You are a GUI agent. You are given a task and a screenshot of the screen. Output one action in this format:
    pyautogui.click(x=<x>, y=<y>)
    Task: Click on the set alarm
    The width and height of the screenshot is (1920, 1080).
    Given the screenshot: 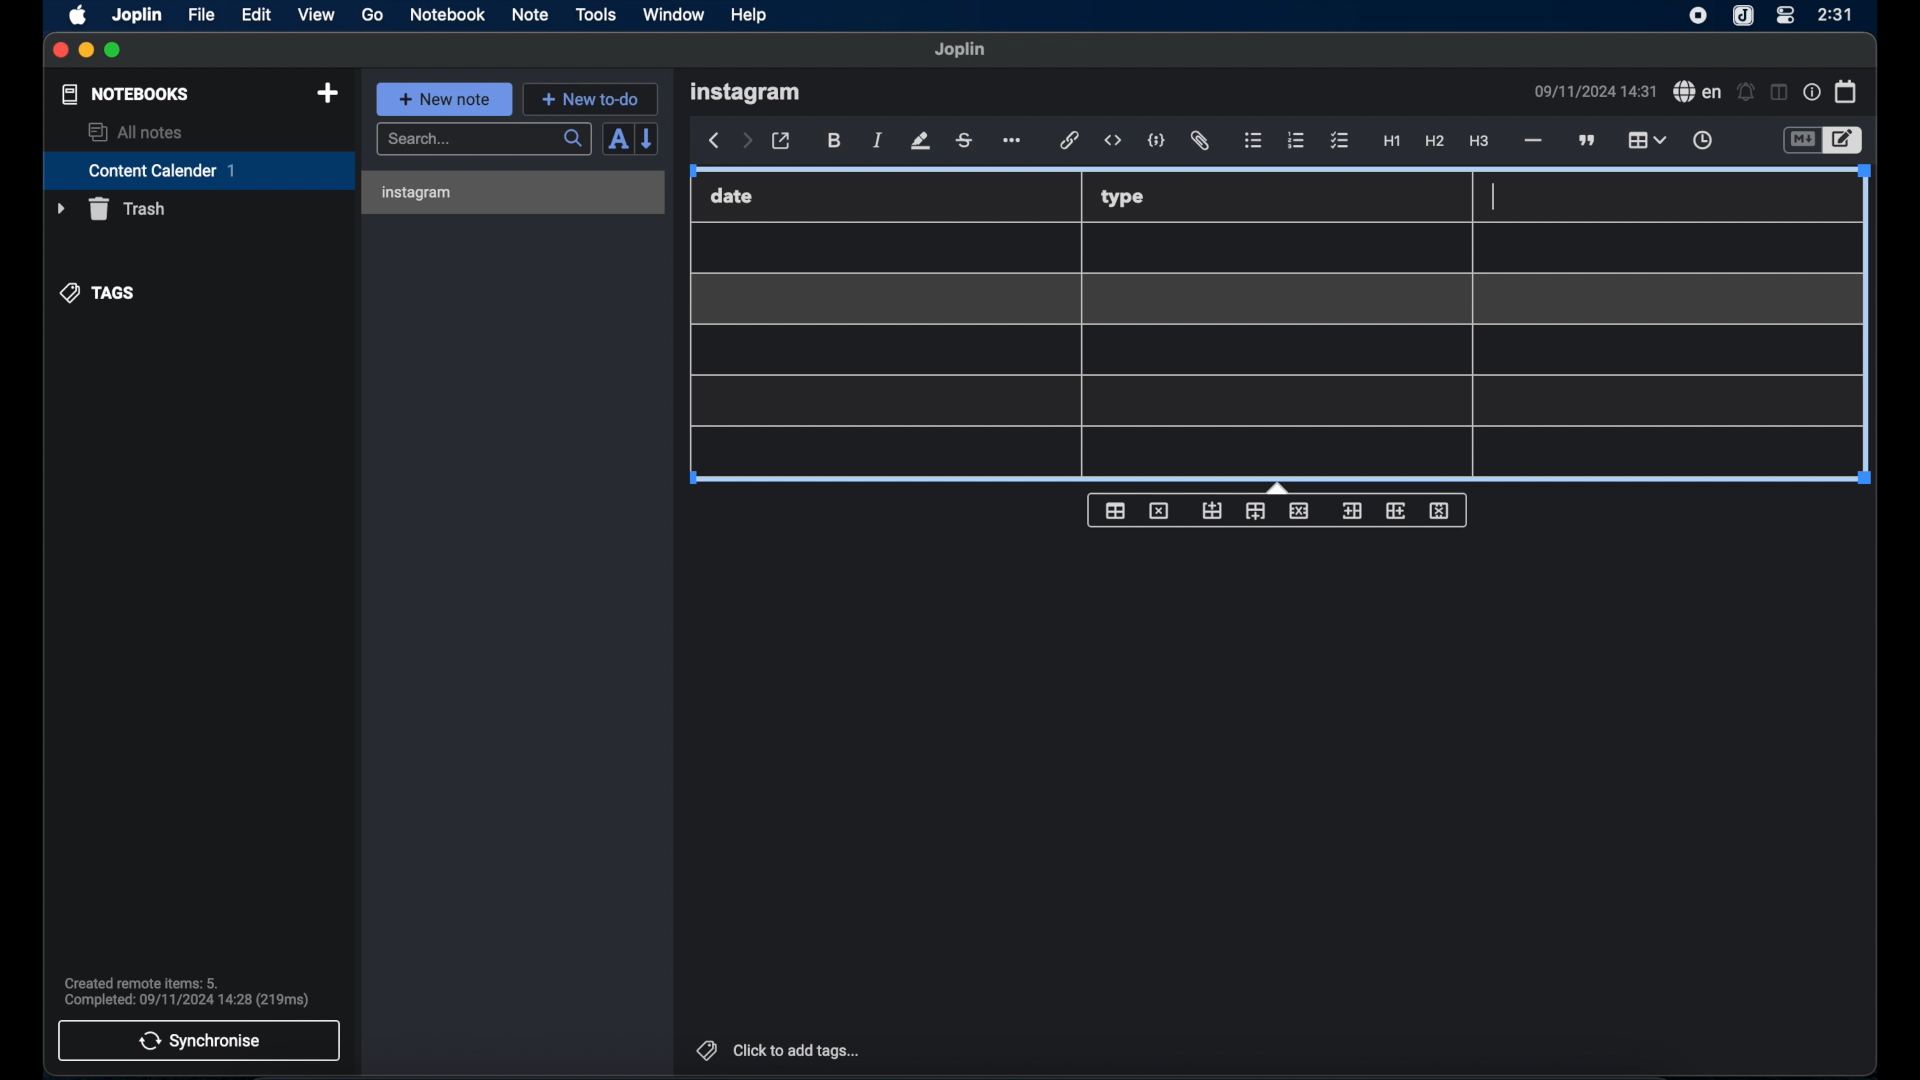 What is the action you would take?
    pyautogui.click(x=1746, y=91)
    